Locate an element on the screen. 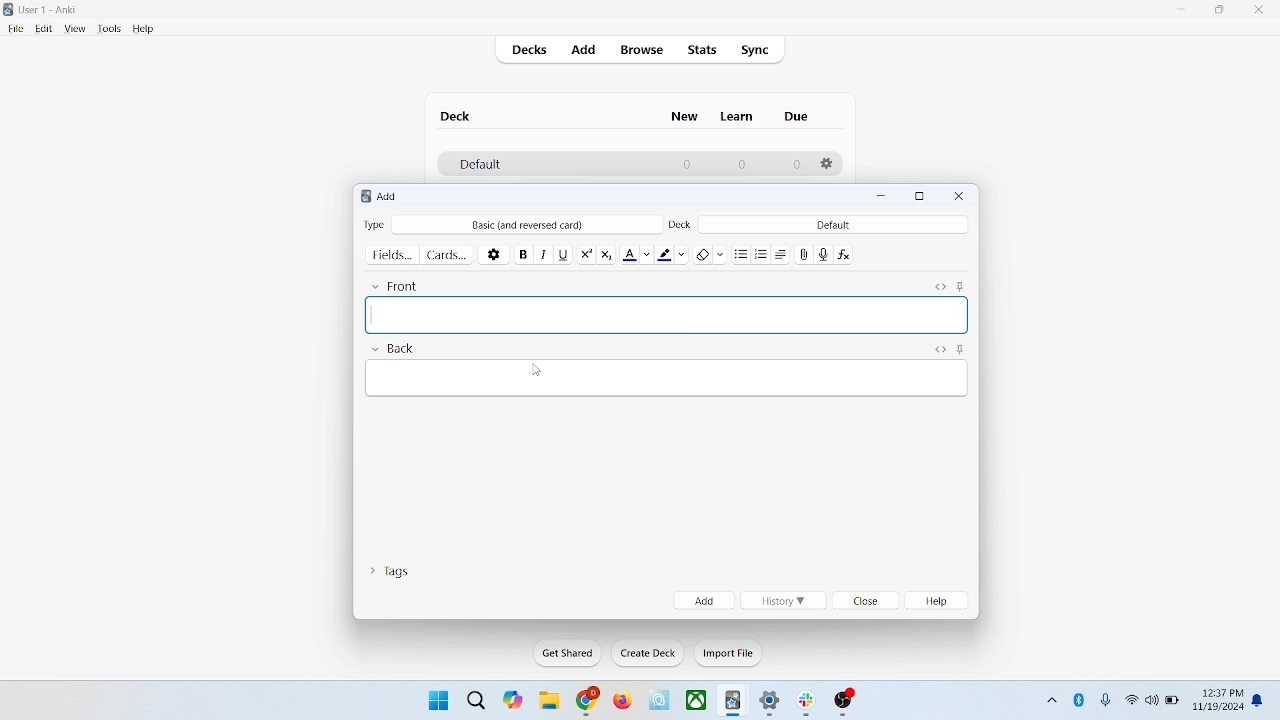 This screenshot has height=720, width=1280. themes is located at coordinates (513, 700).